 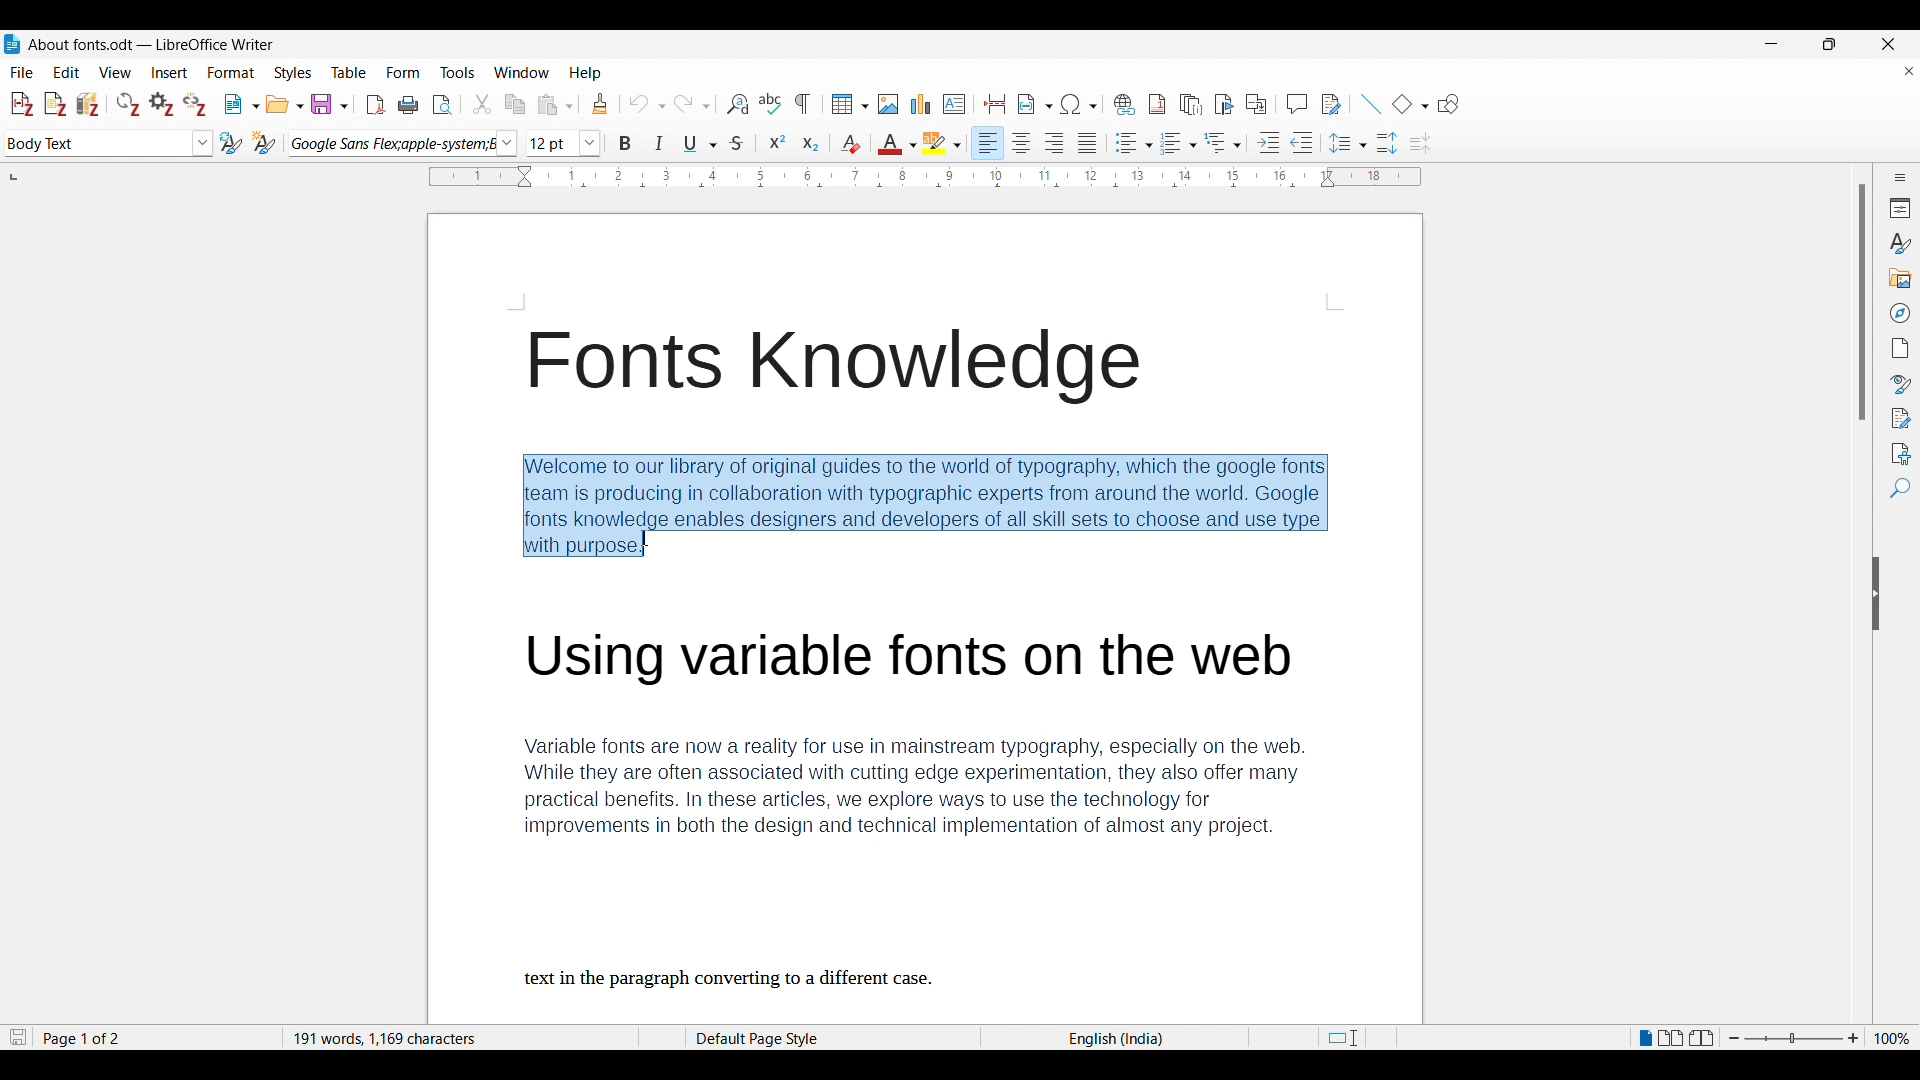 What do you see at coordinates (851, 144) in the screenshot?
I see `Clear direct formatting` at bounding box center [851, 144].